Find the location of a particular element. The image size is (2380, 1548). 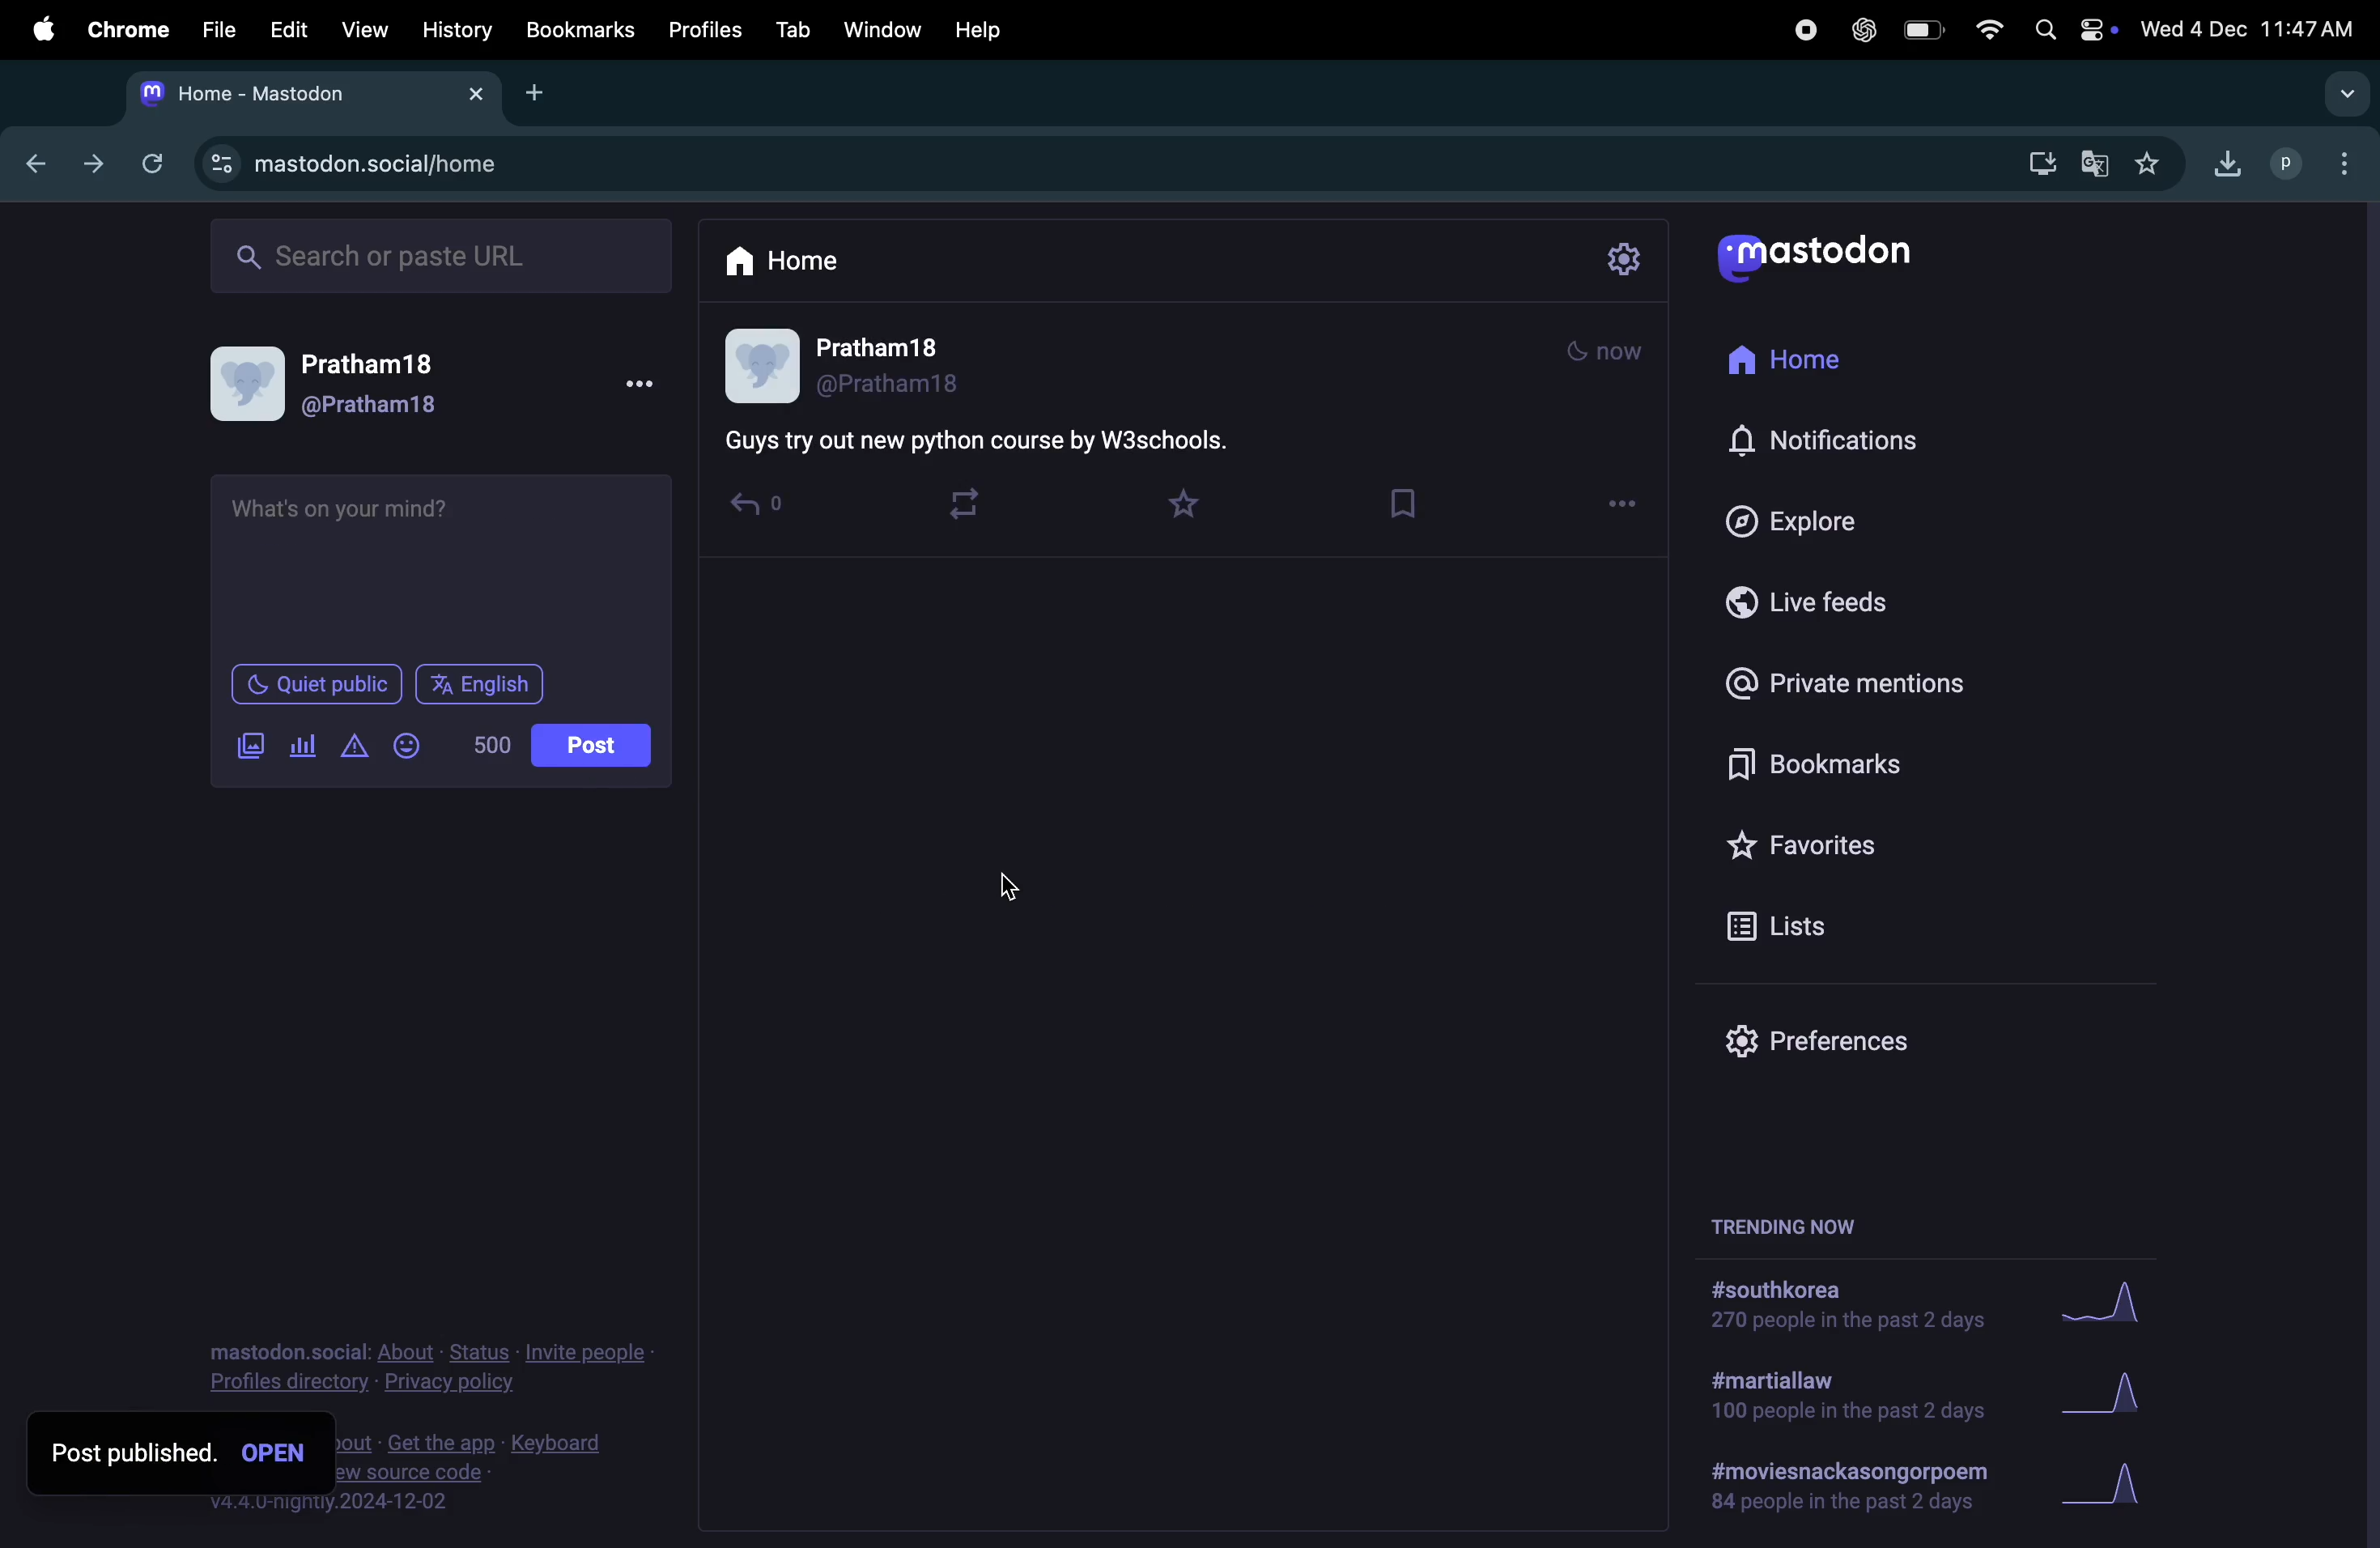

add poll is located at coordinates (305, 743).